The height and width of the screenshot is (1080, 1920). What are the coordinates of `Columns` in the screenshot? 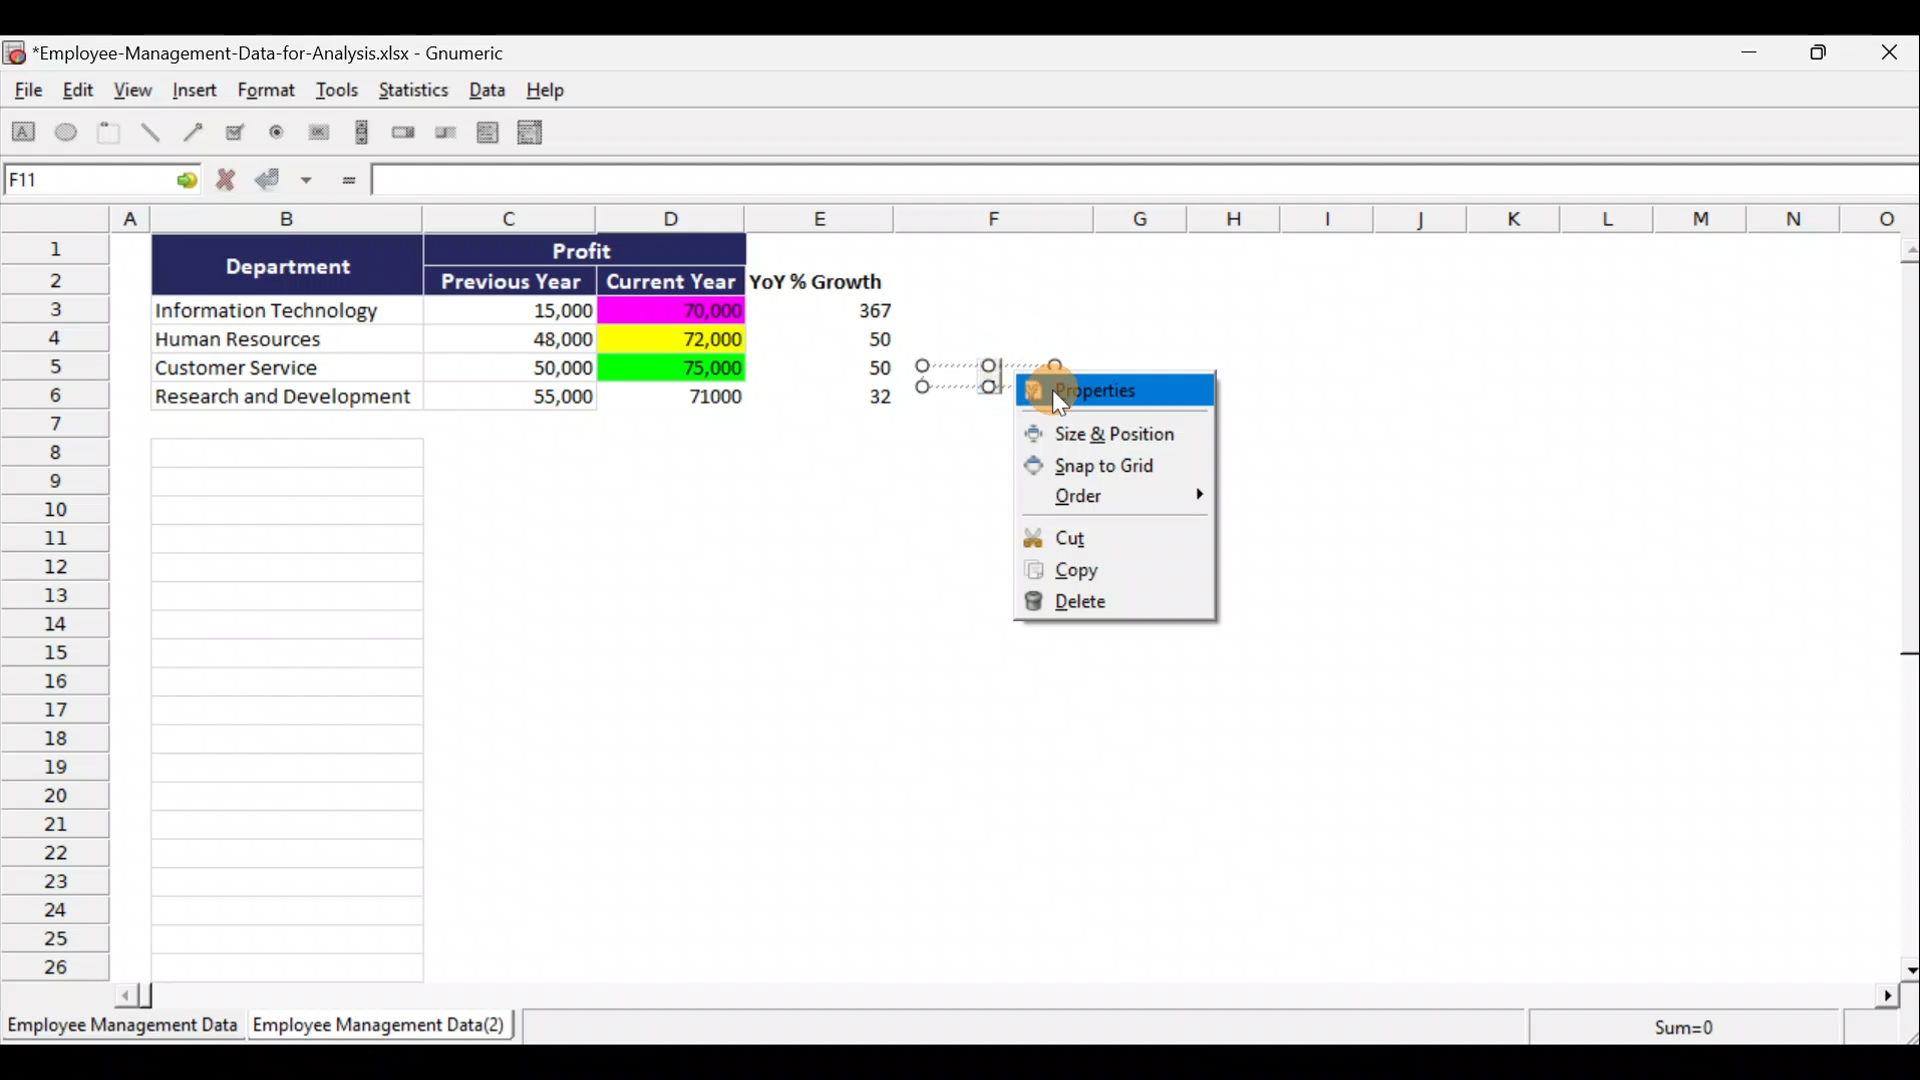 It's located at (967, 218).